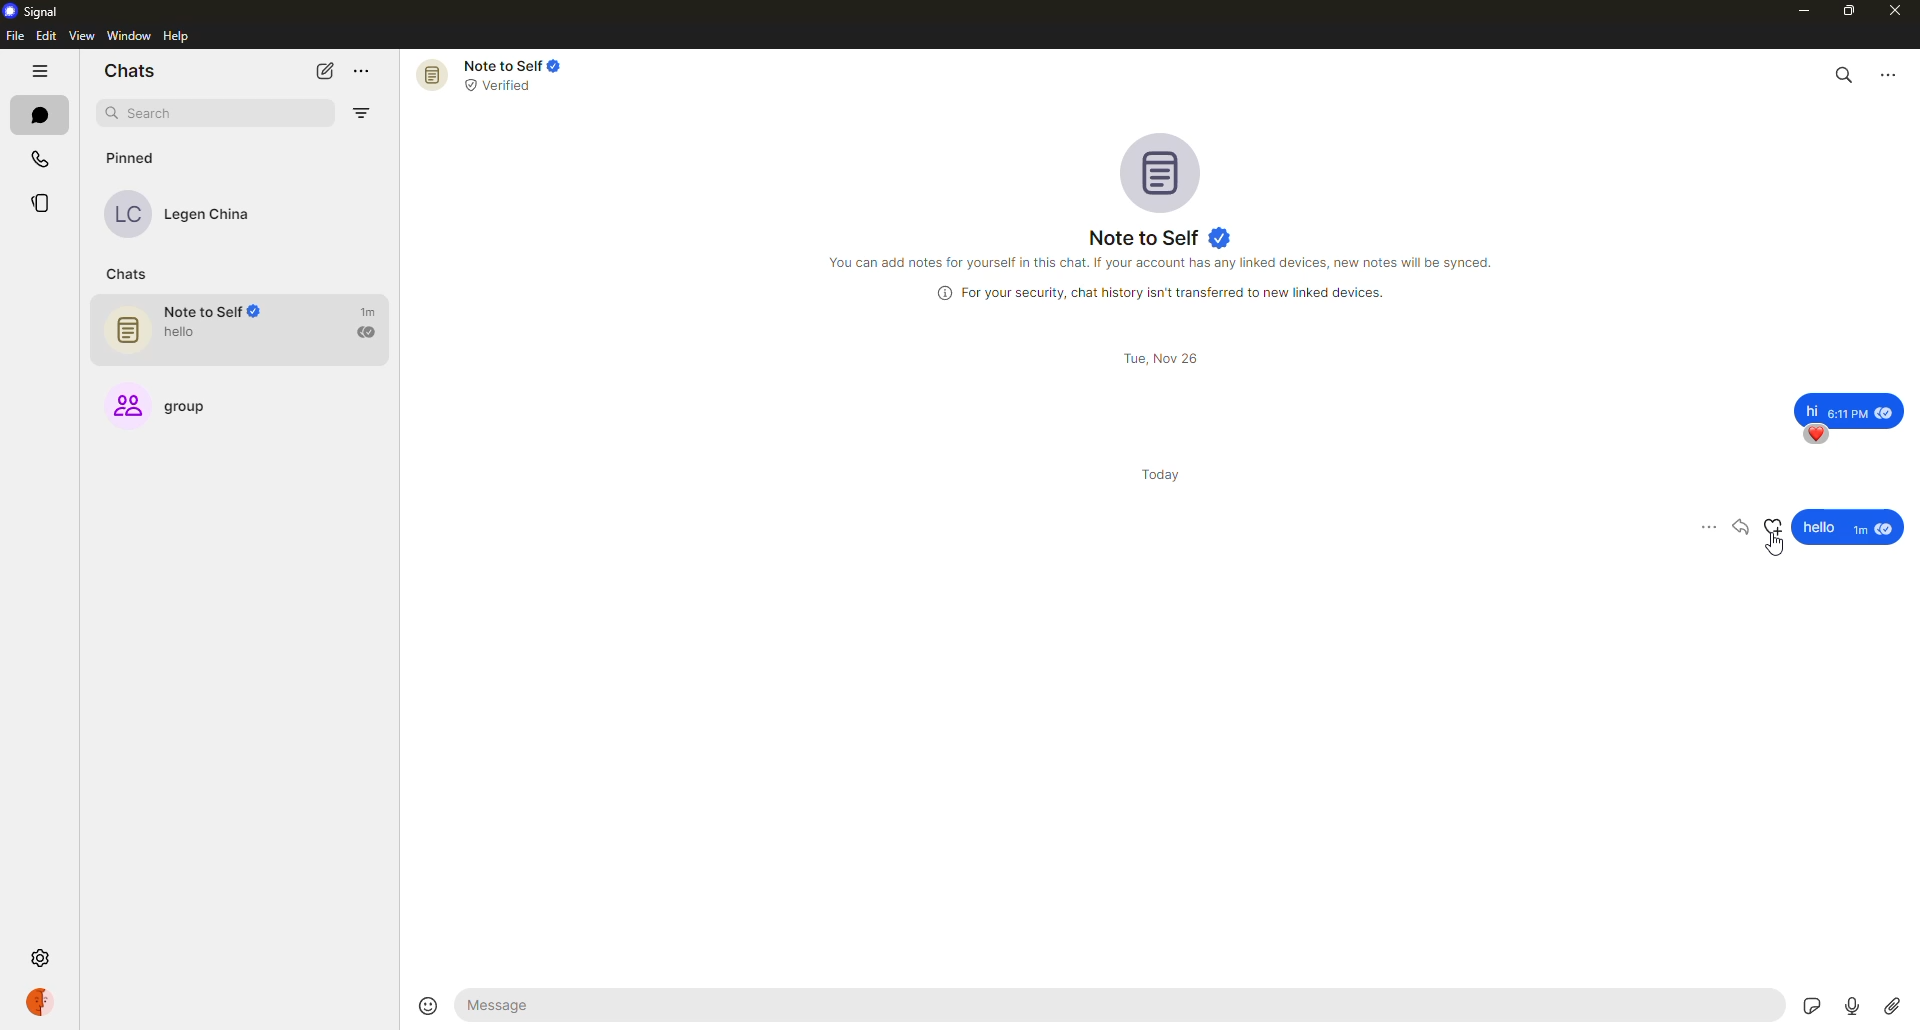 This screenshot has width=1920, height=1030. Describe the element at coordinates (1744, 529) in the screenshot. I see `reply` at that location.